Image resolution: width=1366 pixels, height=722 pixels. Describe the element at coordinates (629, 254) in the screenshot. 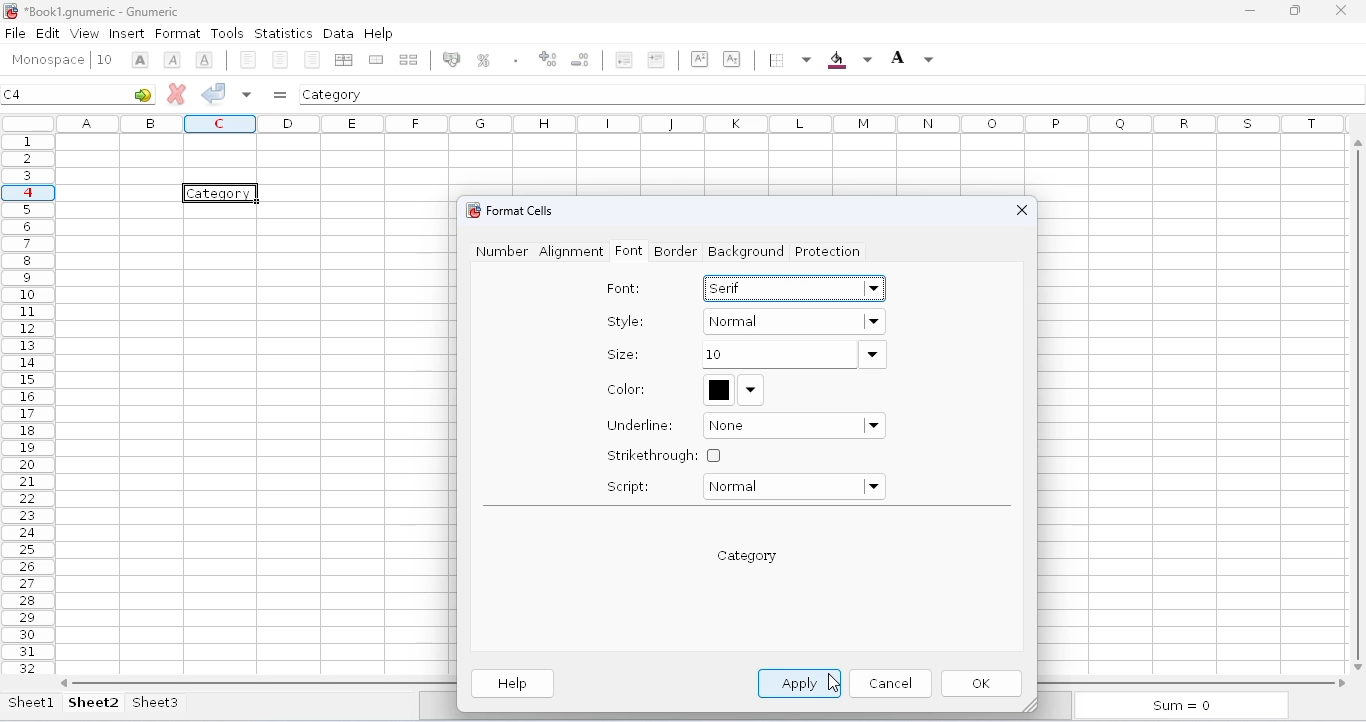

I see `Font` at that location.